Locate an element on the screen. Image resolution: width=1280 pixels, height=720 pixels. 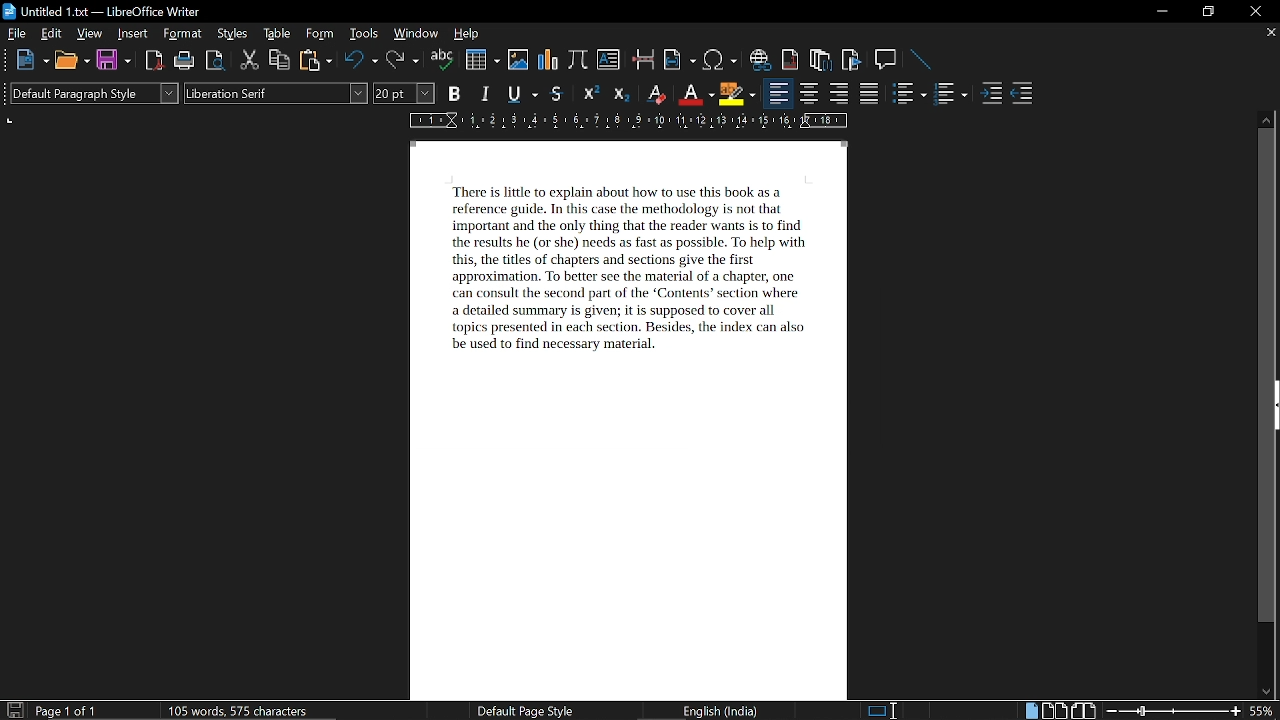
insert is located at coordinates (133, 34).